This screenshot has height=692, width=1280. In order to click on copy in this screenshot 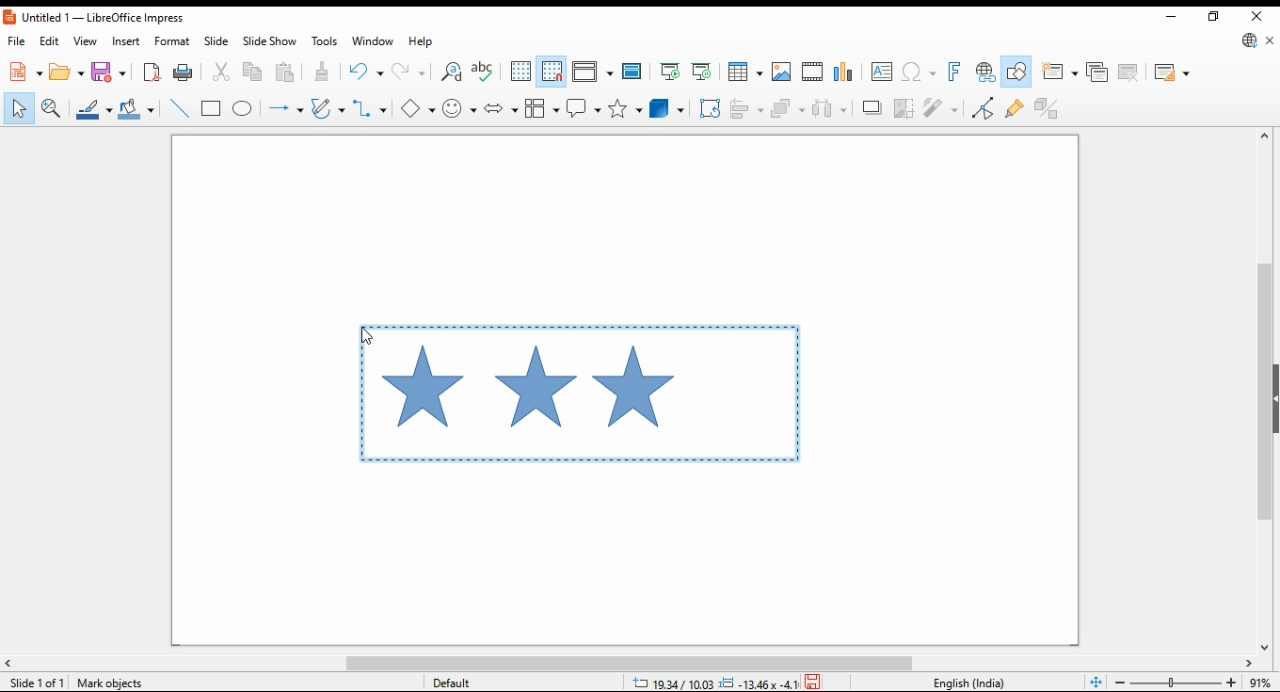, I will do `click(257, 72)`.